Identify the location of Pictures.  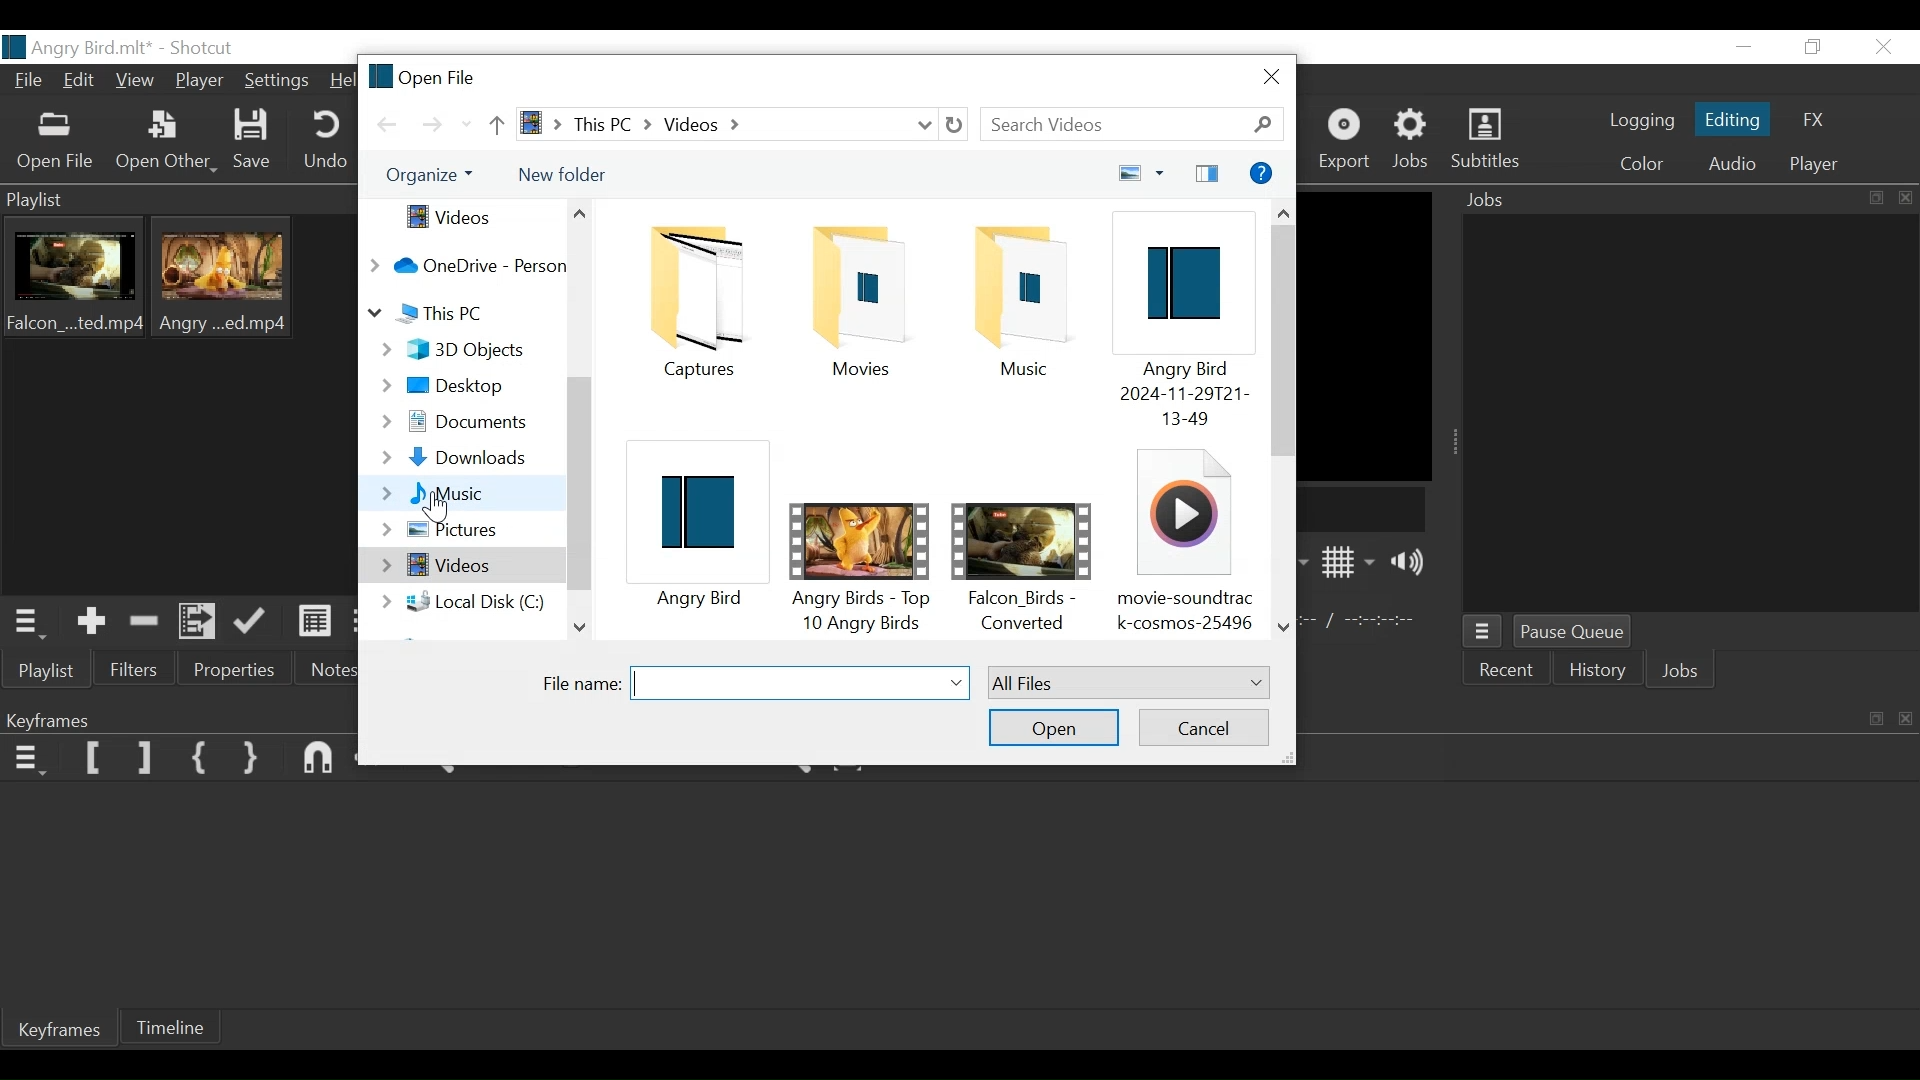
(461, 528).